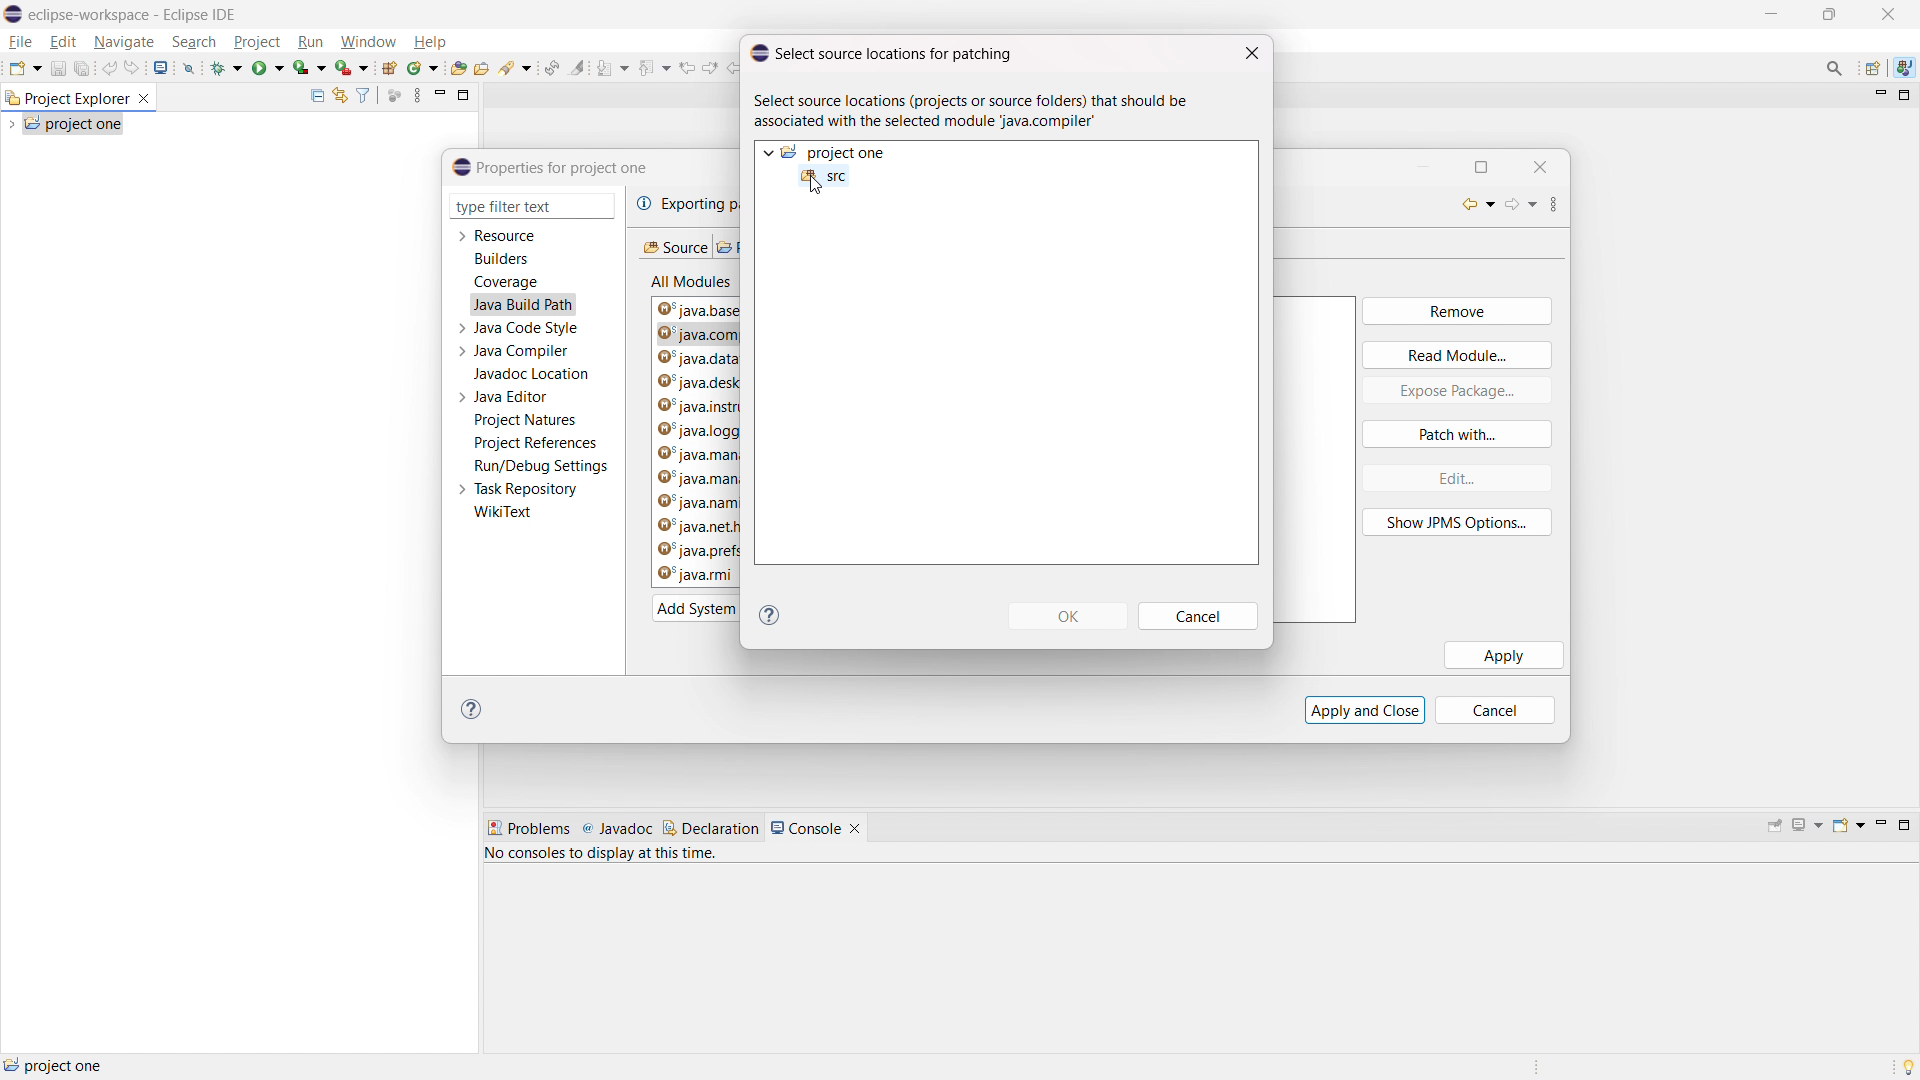  I want to click on expand java code style, so click(462, 326).